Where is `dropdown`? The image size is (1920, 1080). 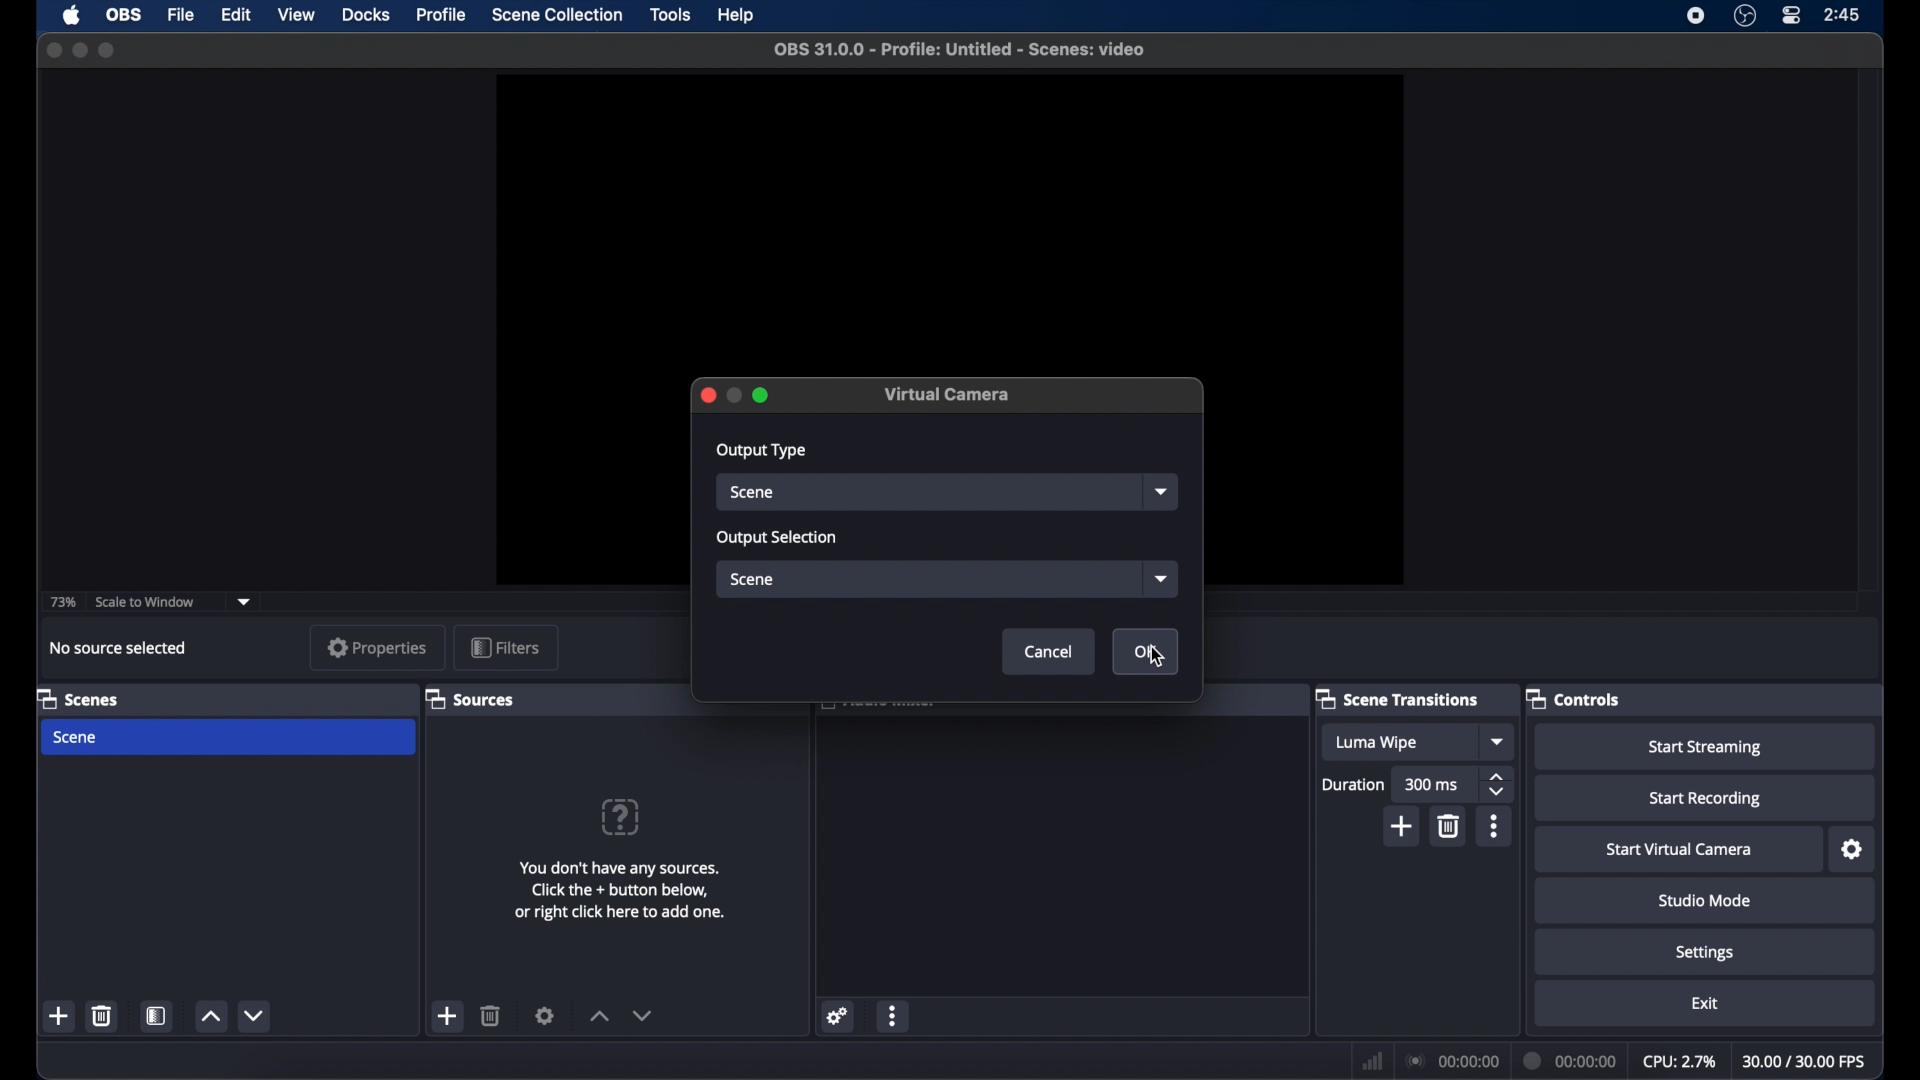 dropdown is located at coordinates (1163, 492).